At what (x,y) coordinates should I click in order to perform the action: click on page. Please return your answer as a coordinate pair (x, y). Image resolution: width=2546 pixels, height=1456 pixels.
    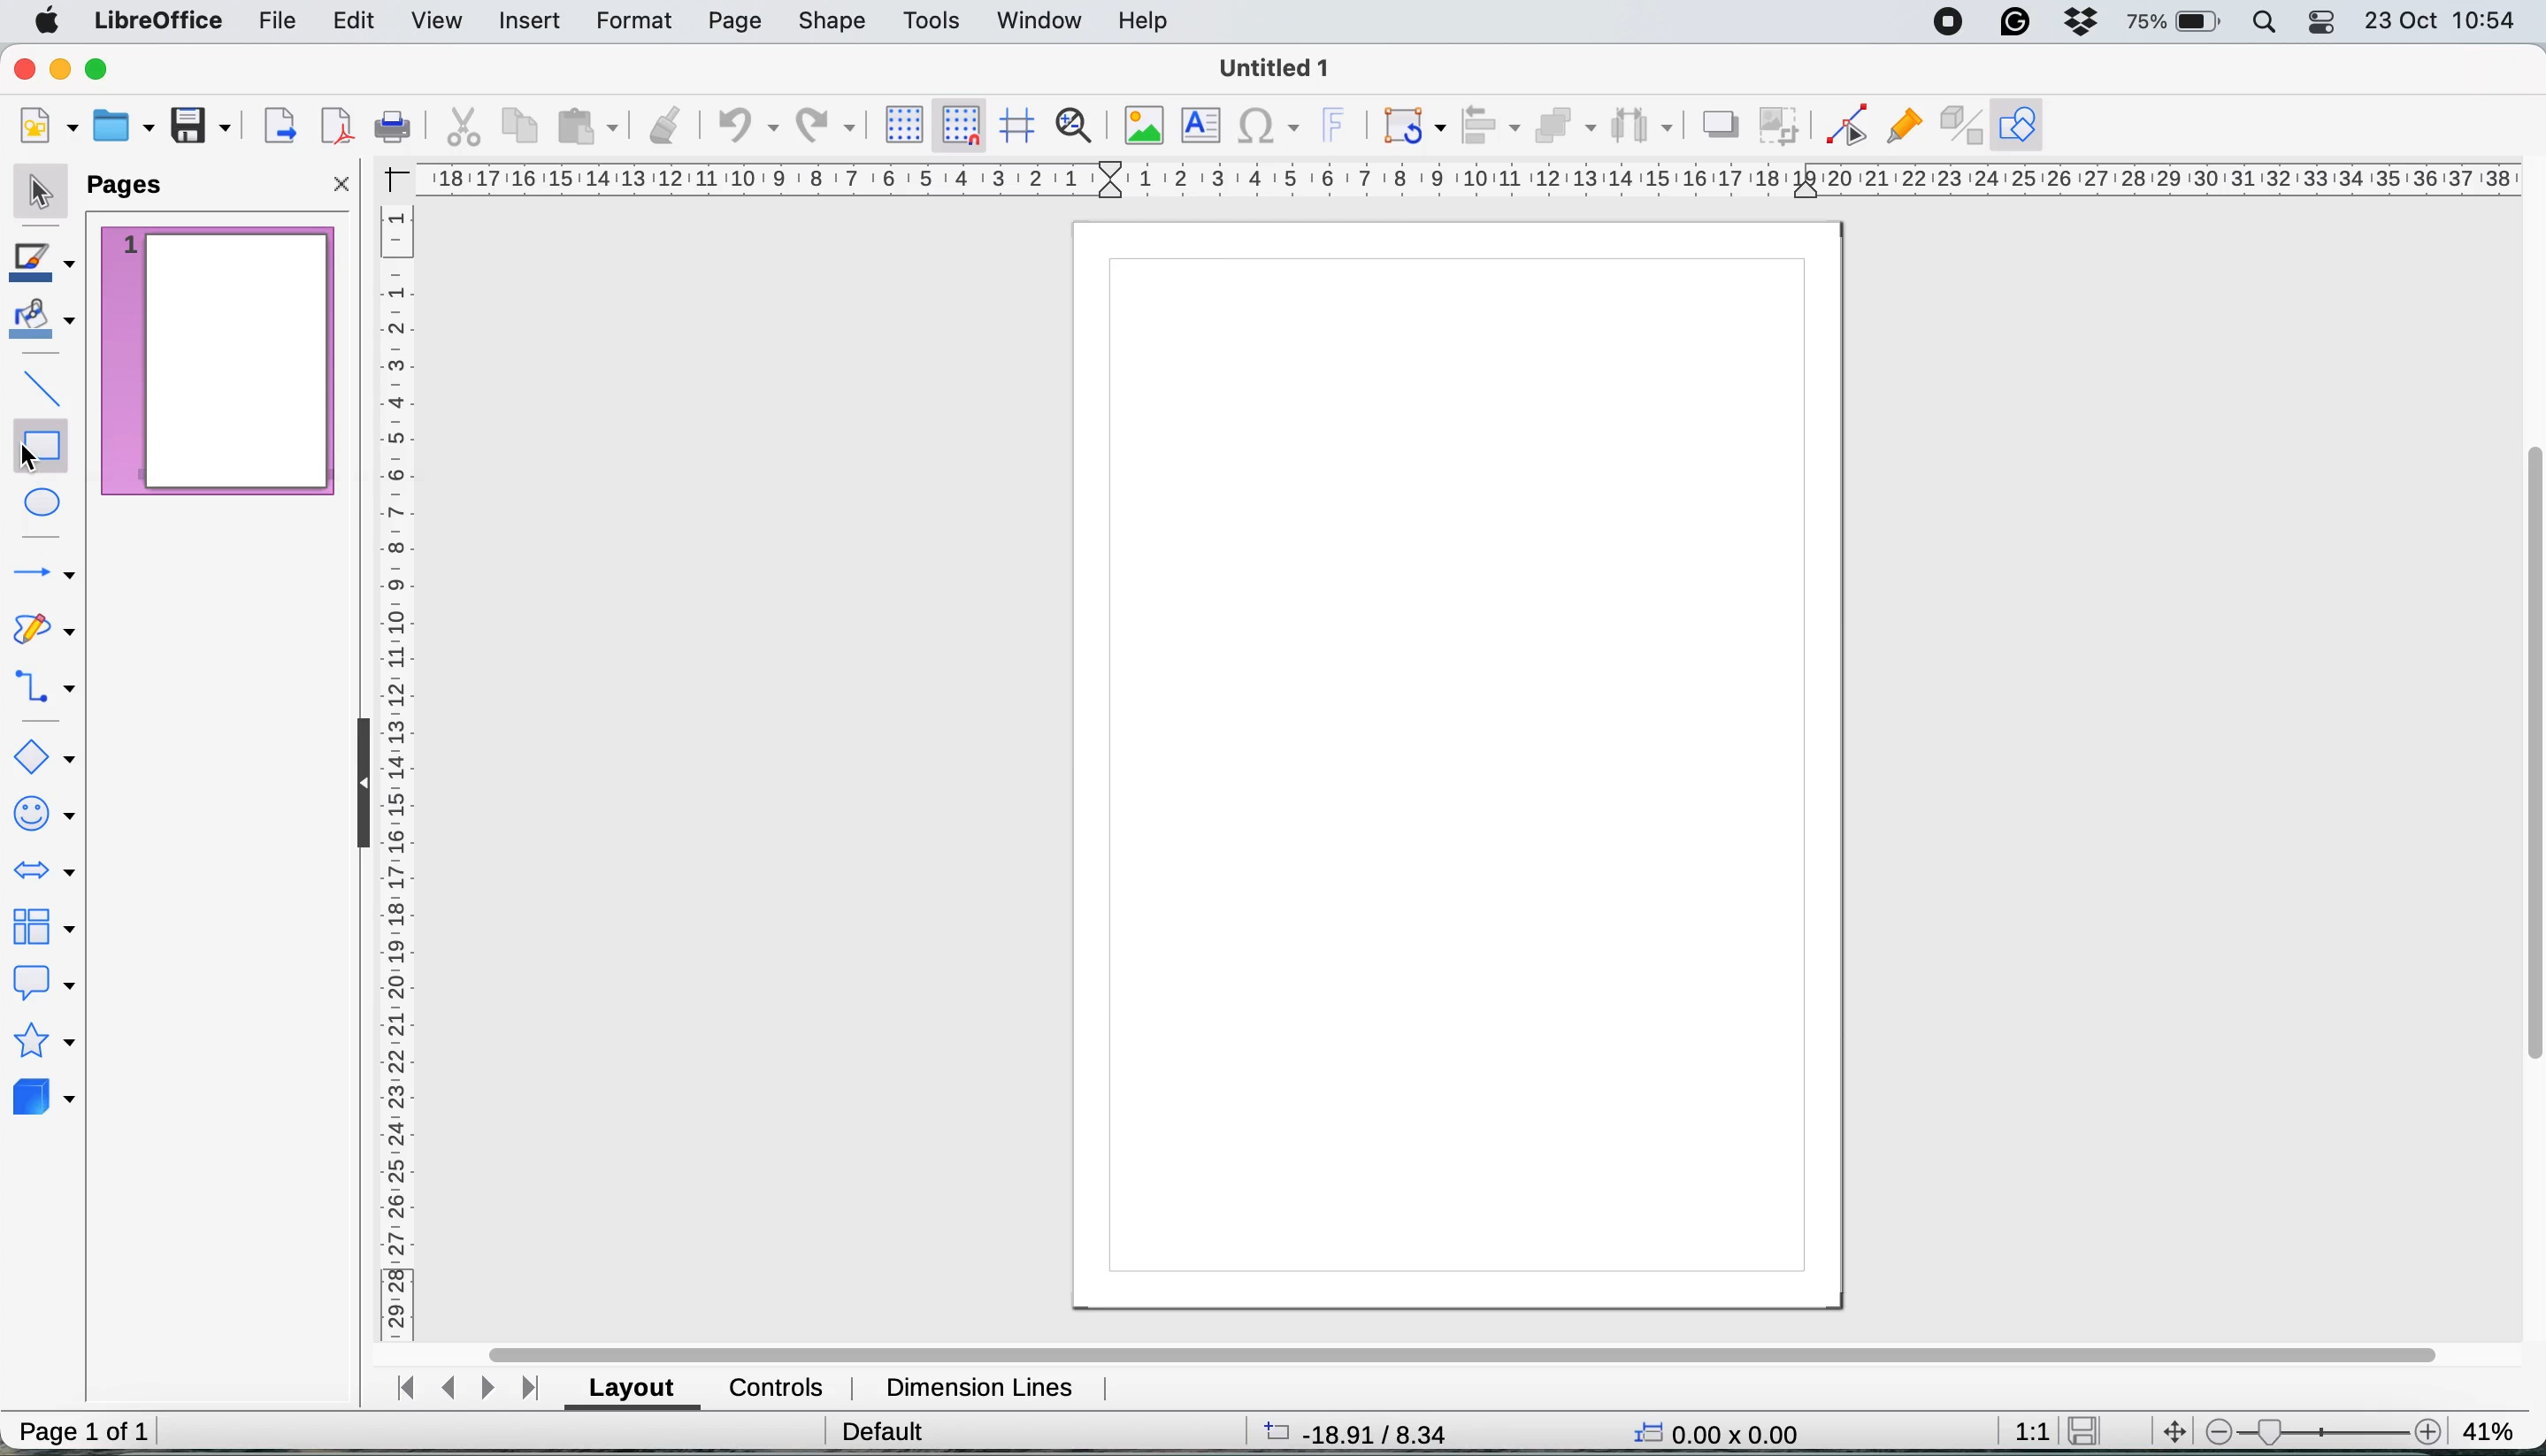
    Looking at the image, I should click on (734, 22).